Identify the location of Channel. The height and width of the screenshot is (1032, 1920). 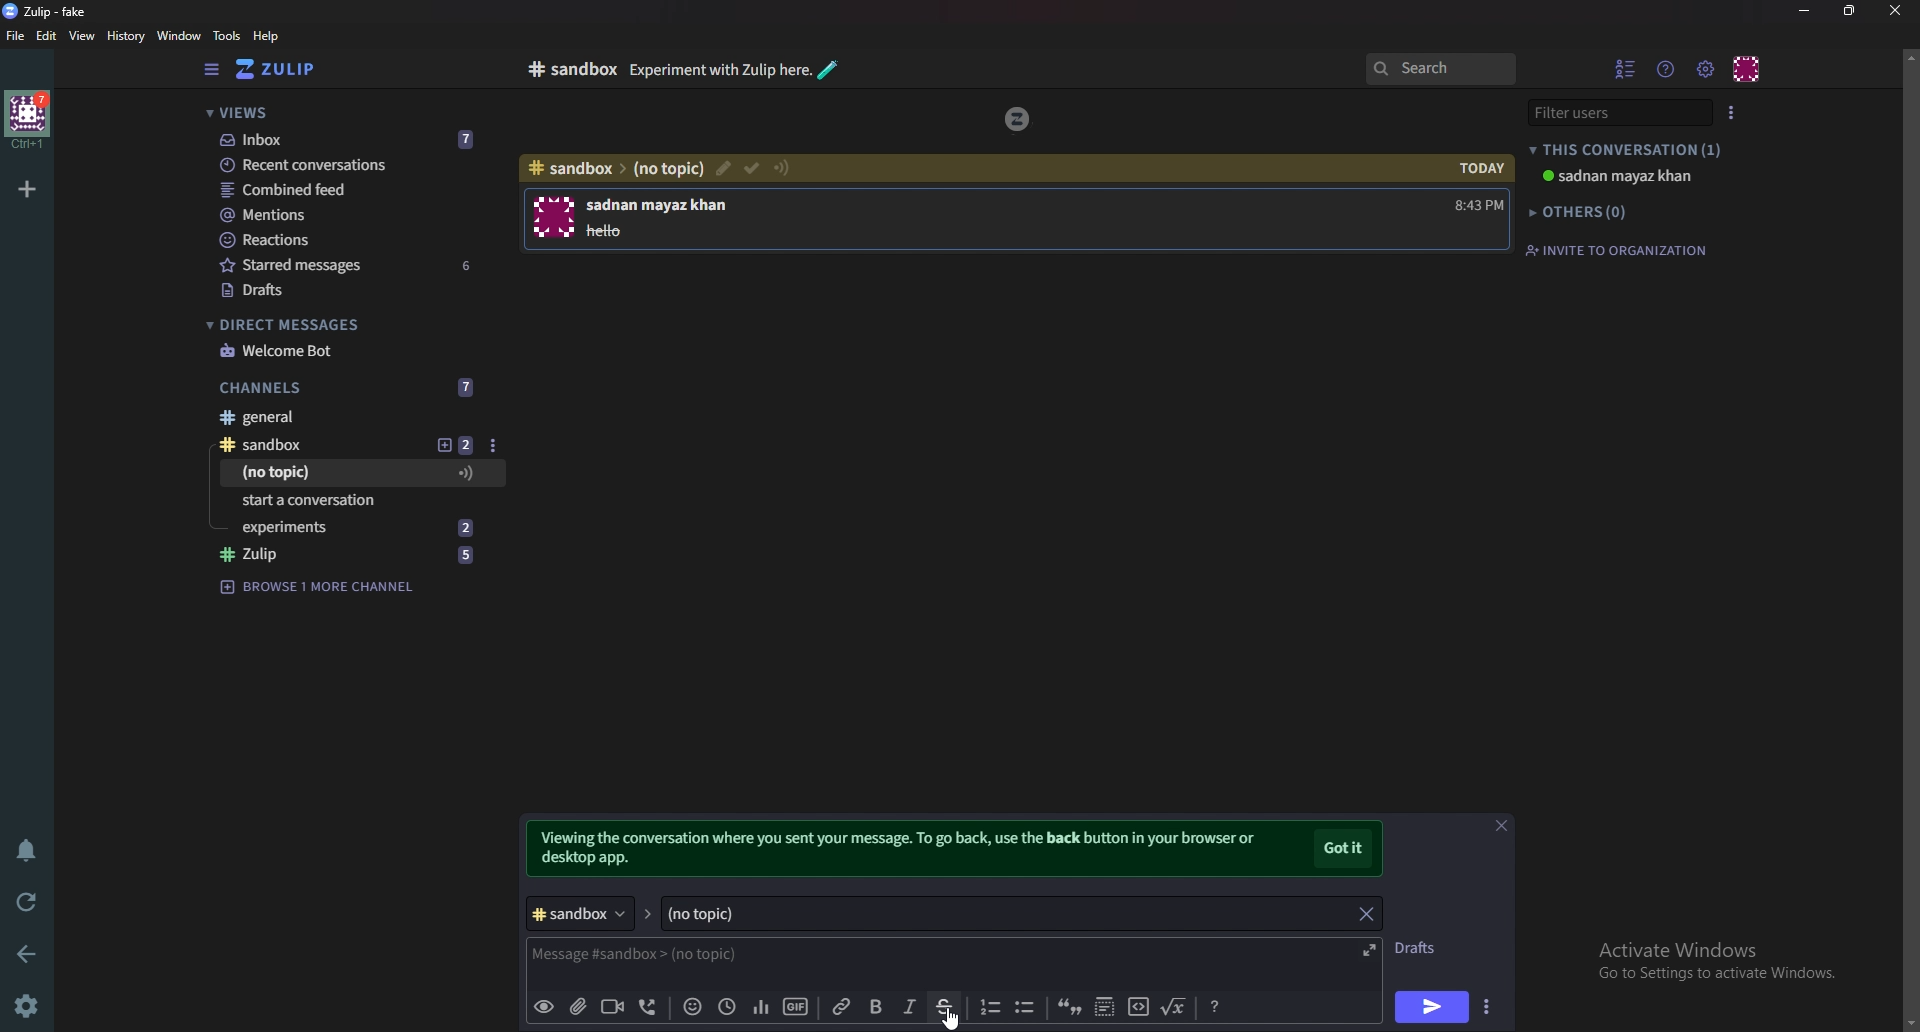
(579, 913).